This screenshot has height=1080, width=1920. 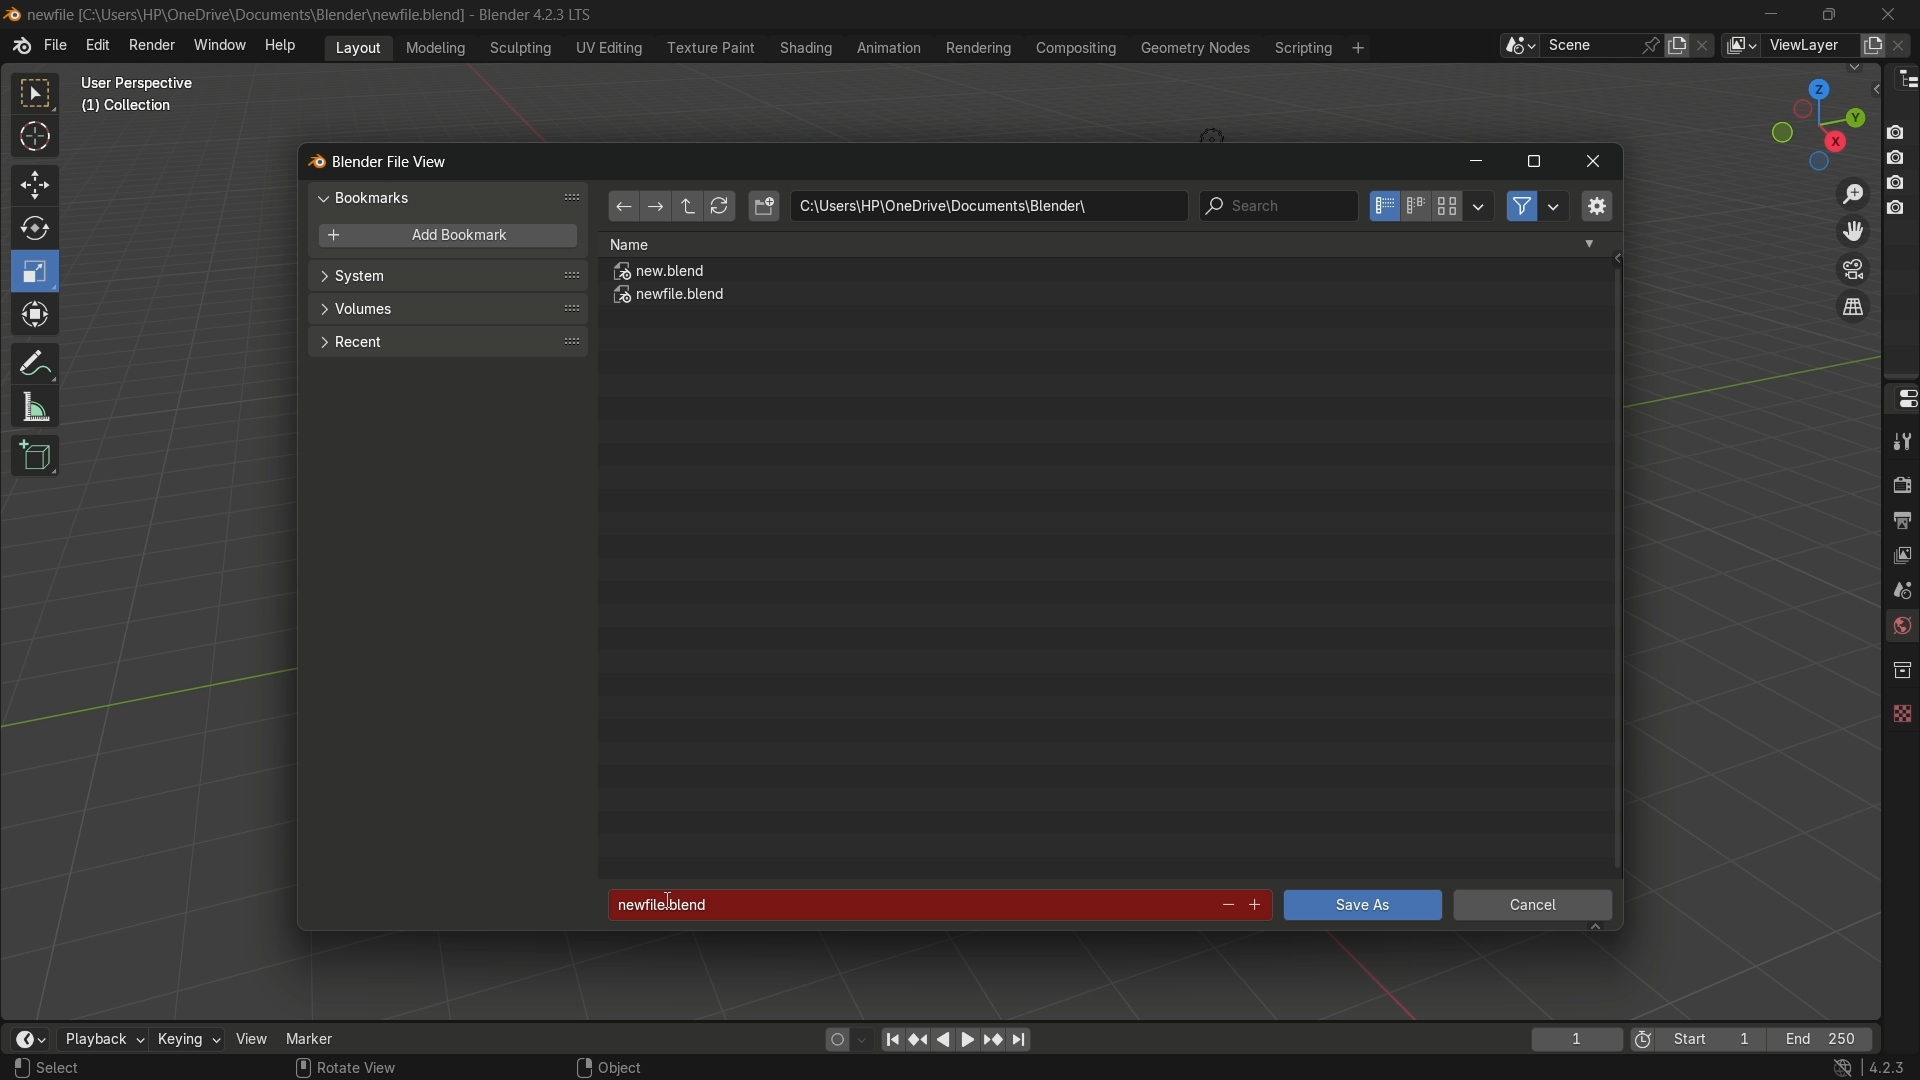 I want to click on properties, so click(x=1900, y=397).